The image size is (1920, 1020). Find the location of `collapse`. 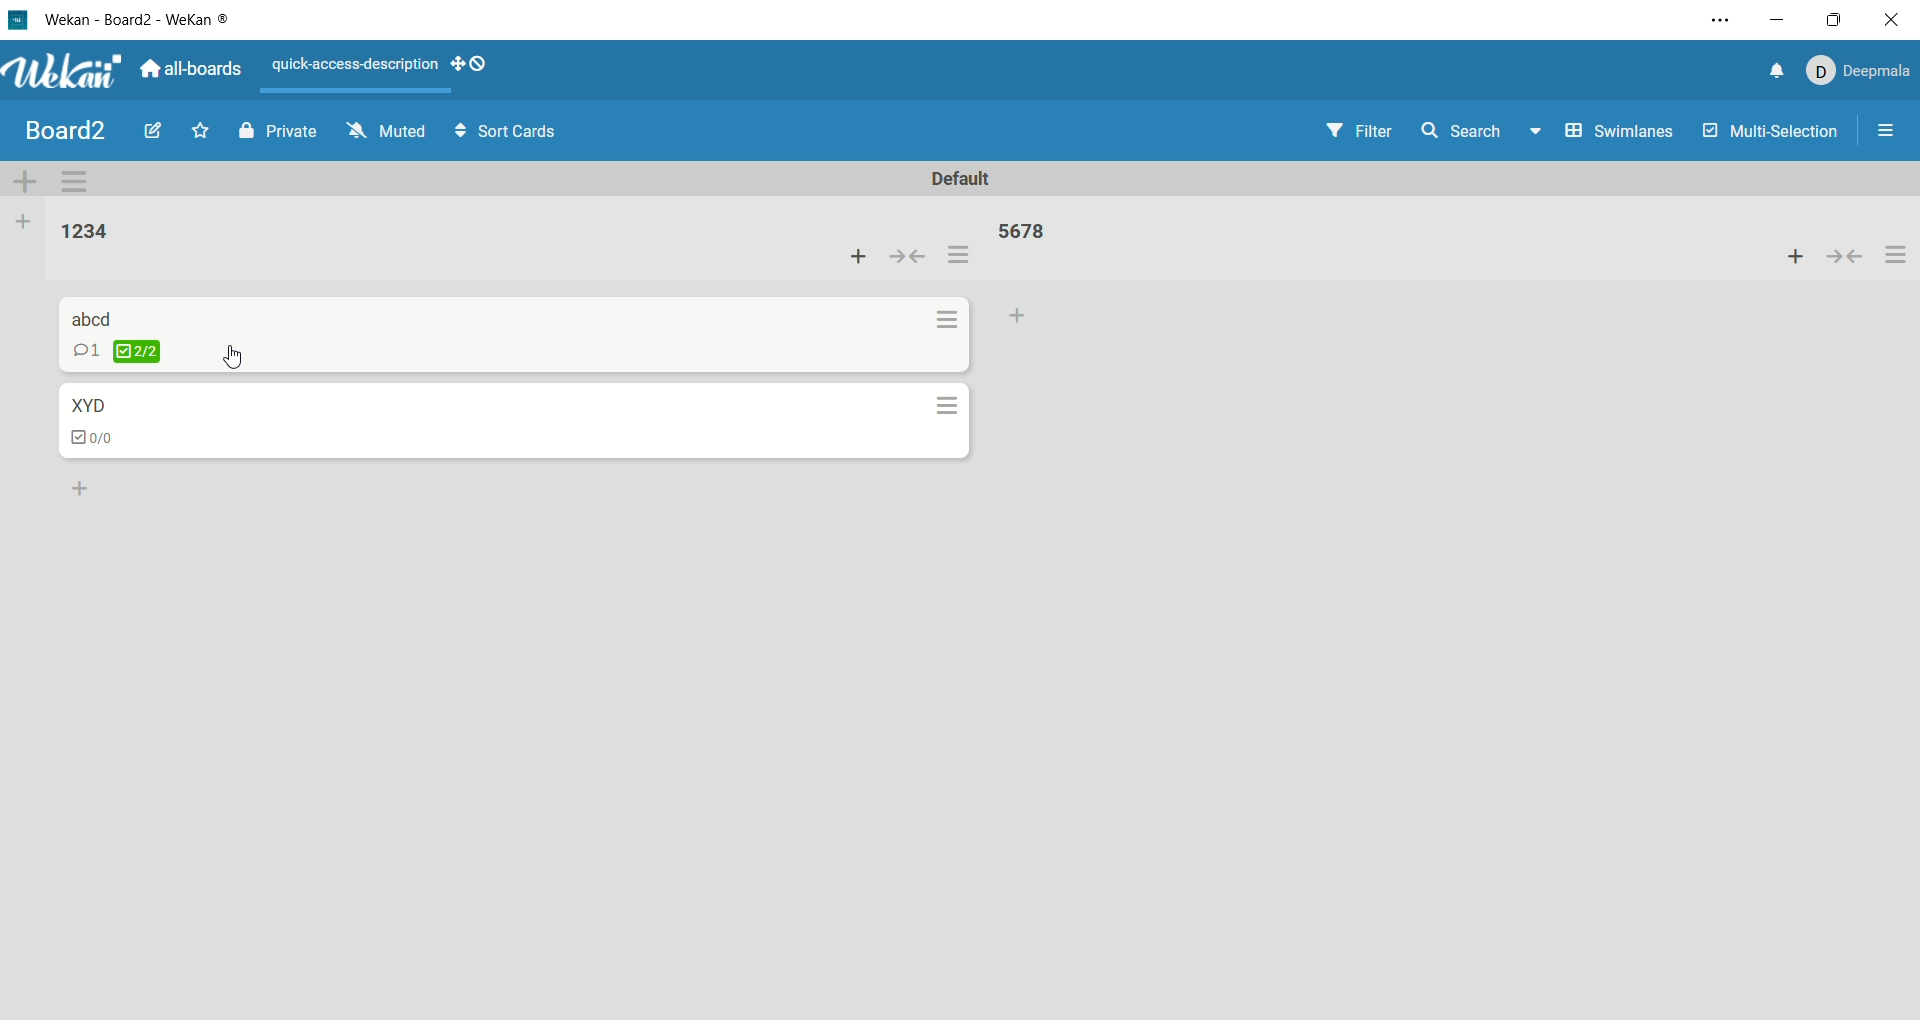

collapse is located at coordinates (1853, 254).